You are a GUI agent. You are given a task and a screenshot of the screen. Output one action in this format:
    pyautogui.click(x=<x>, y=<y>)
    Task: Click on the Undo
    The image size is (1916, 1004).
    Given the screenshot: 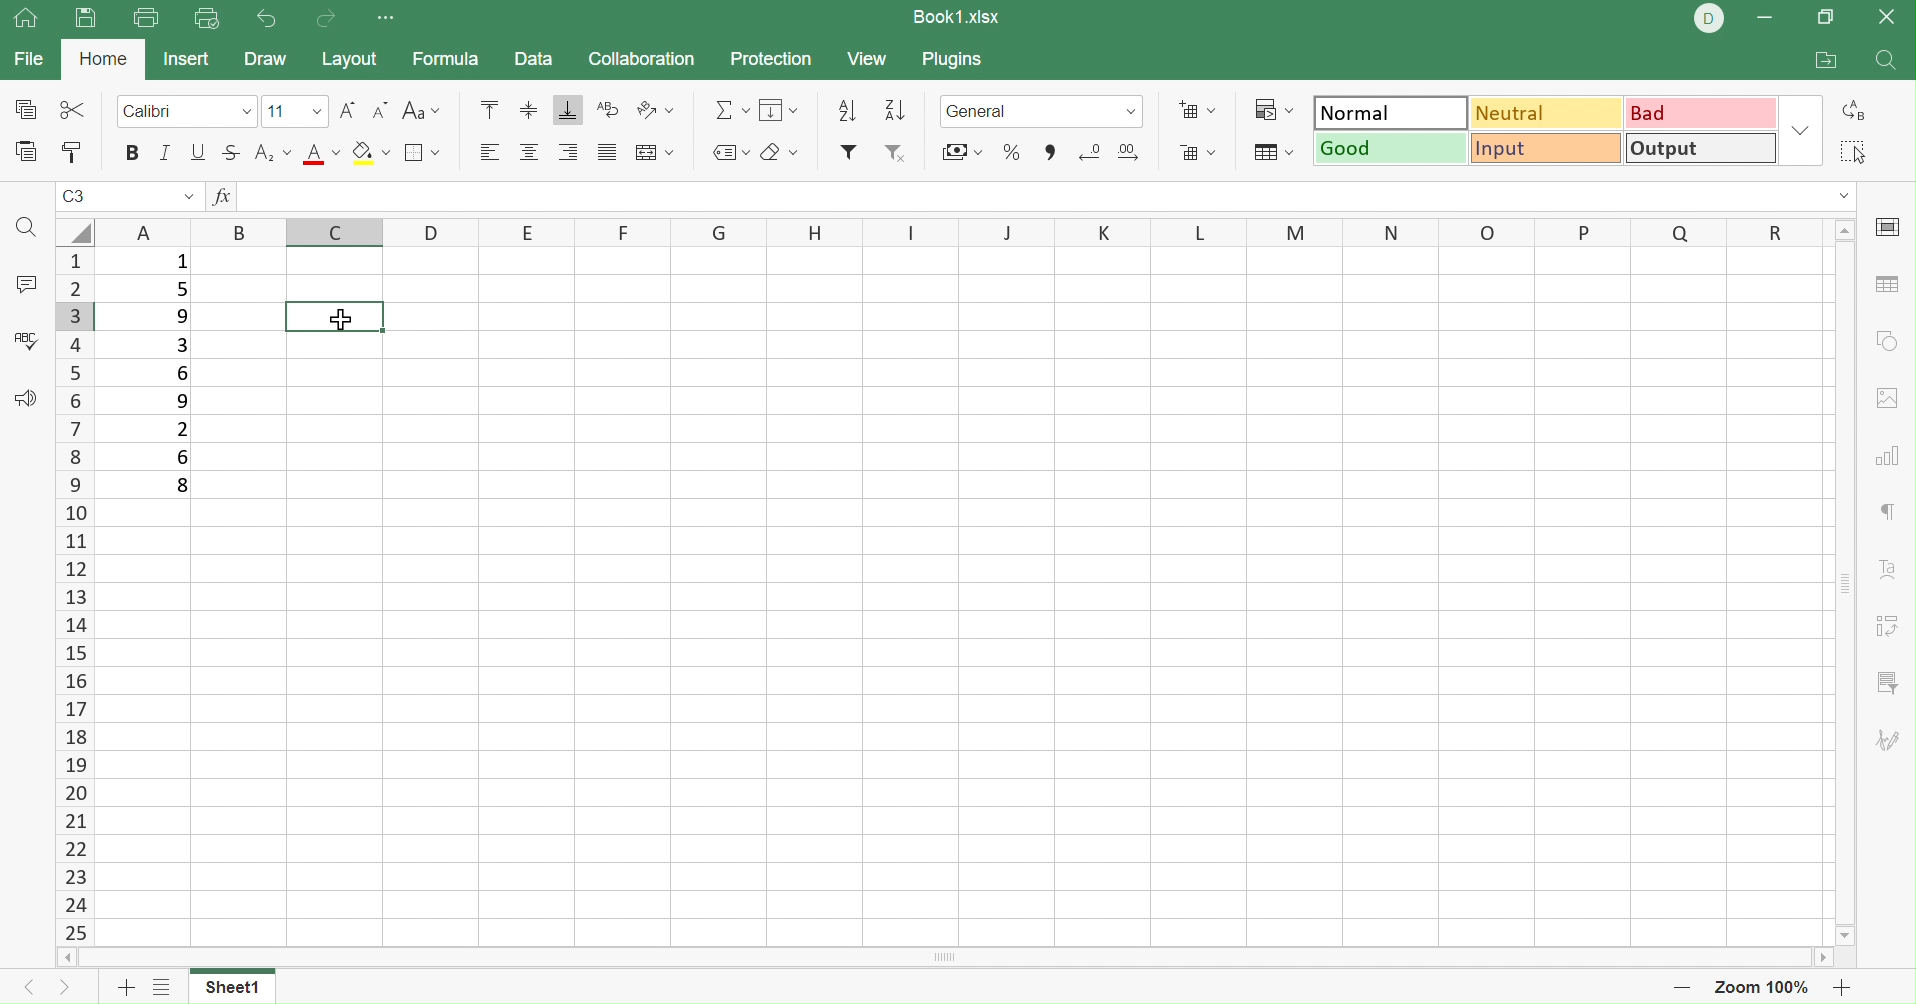 What is the action you would take?
    pyautogui.click(x=266, y=16)
    